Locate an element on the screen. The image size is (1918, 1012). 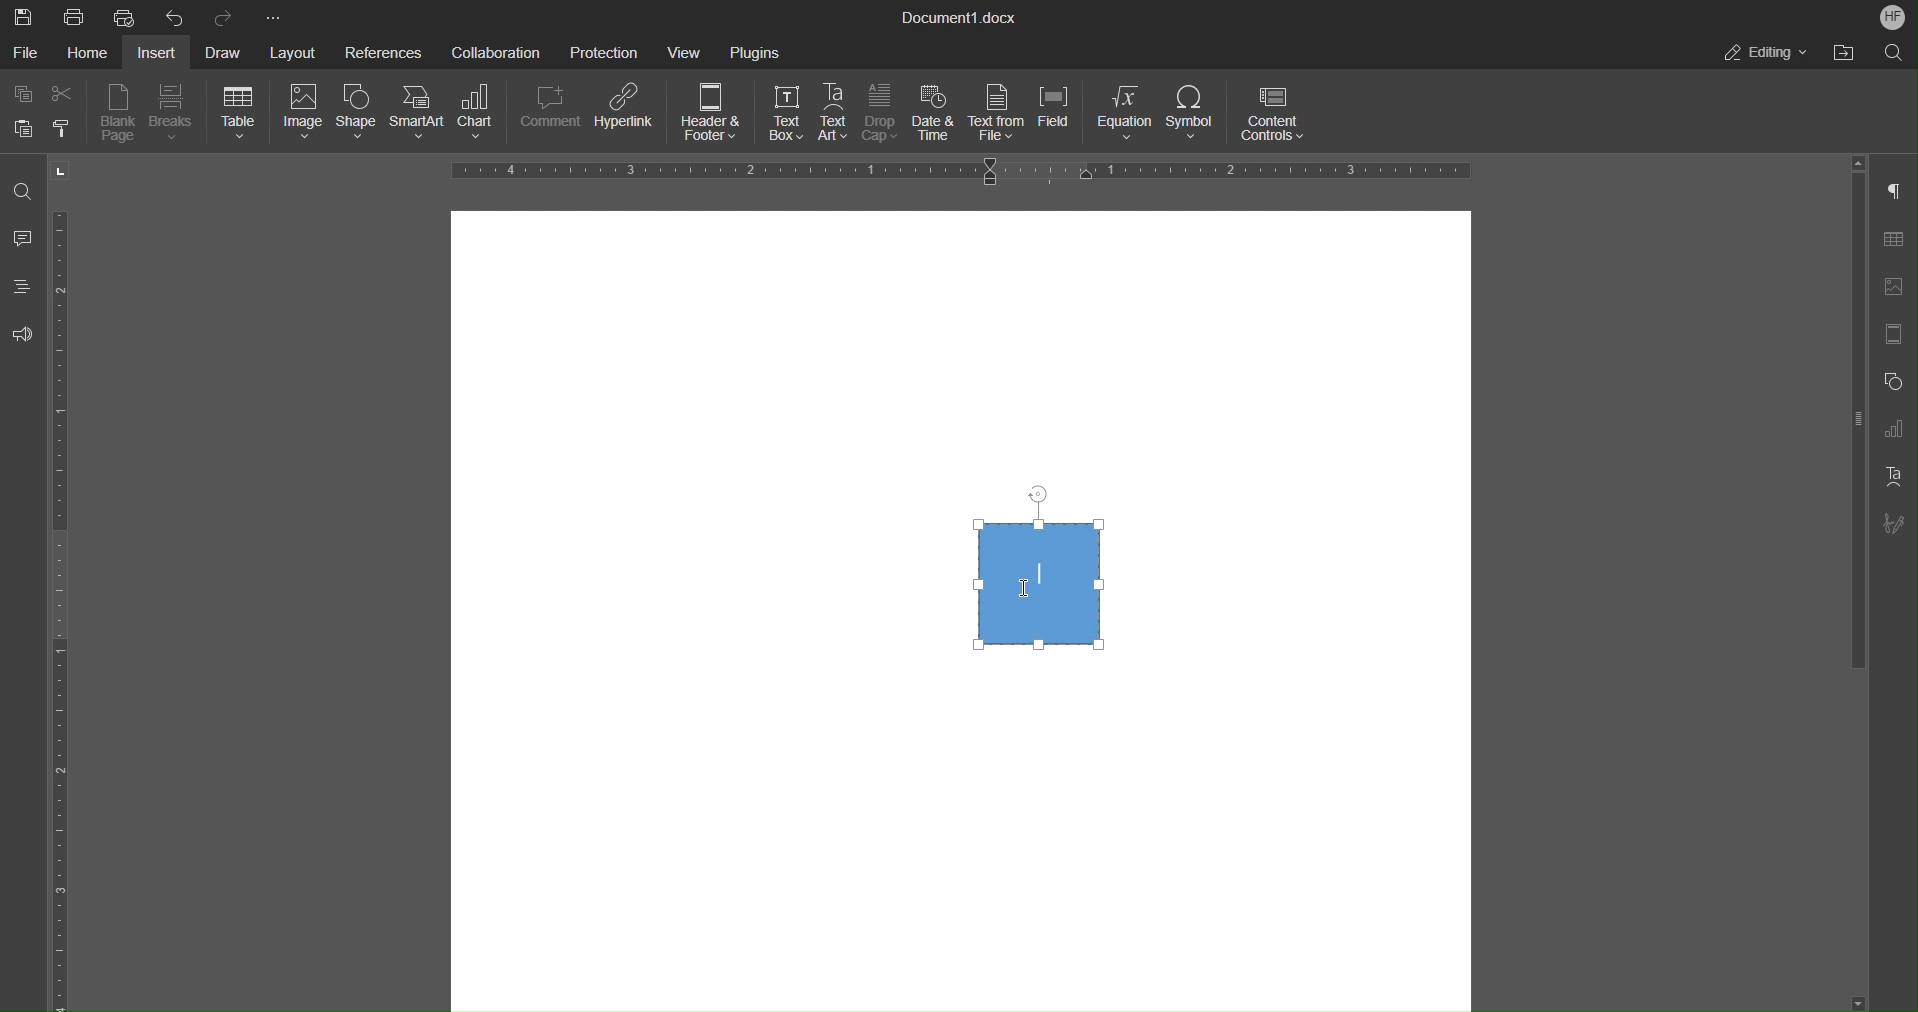
Protection is located at coordinates (606, 51).